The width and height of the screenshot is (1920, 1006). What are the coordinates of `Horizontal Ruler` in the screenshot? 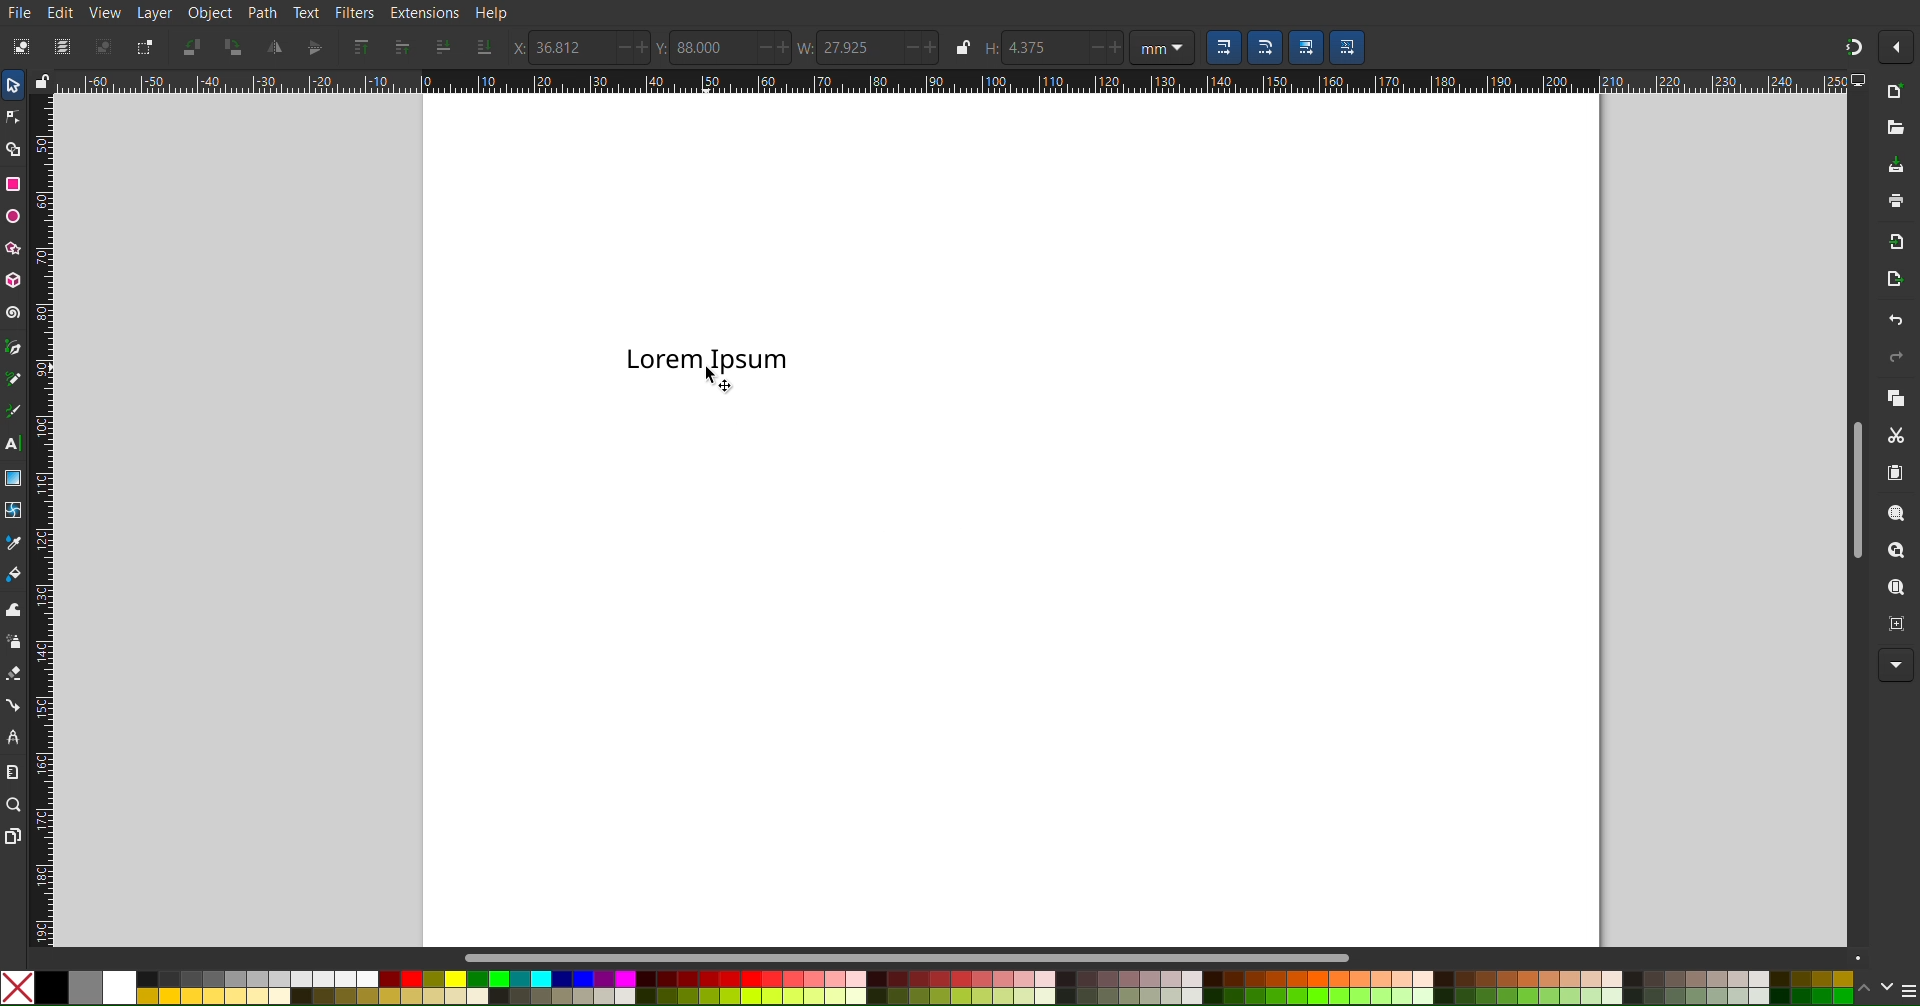 It's located at (952, 83).